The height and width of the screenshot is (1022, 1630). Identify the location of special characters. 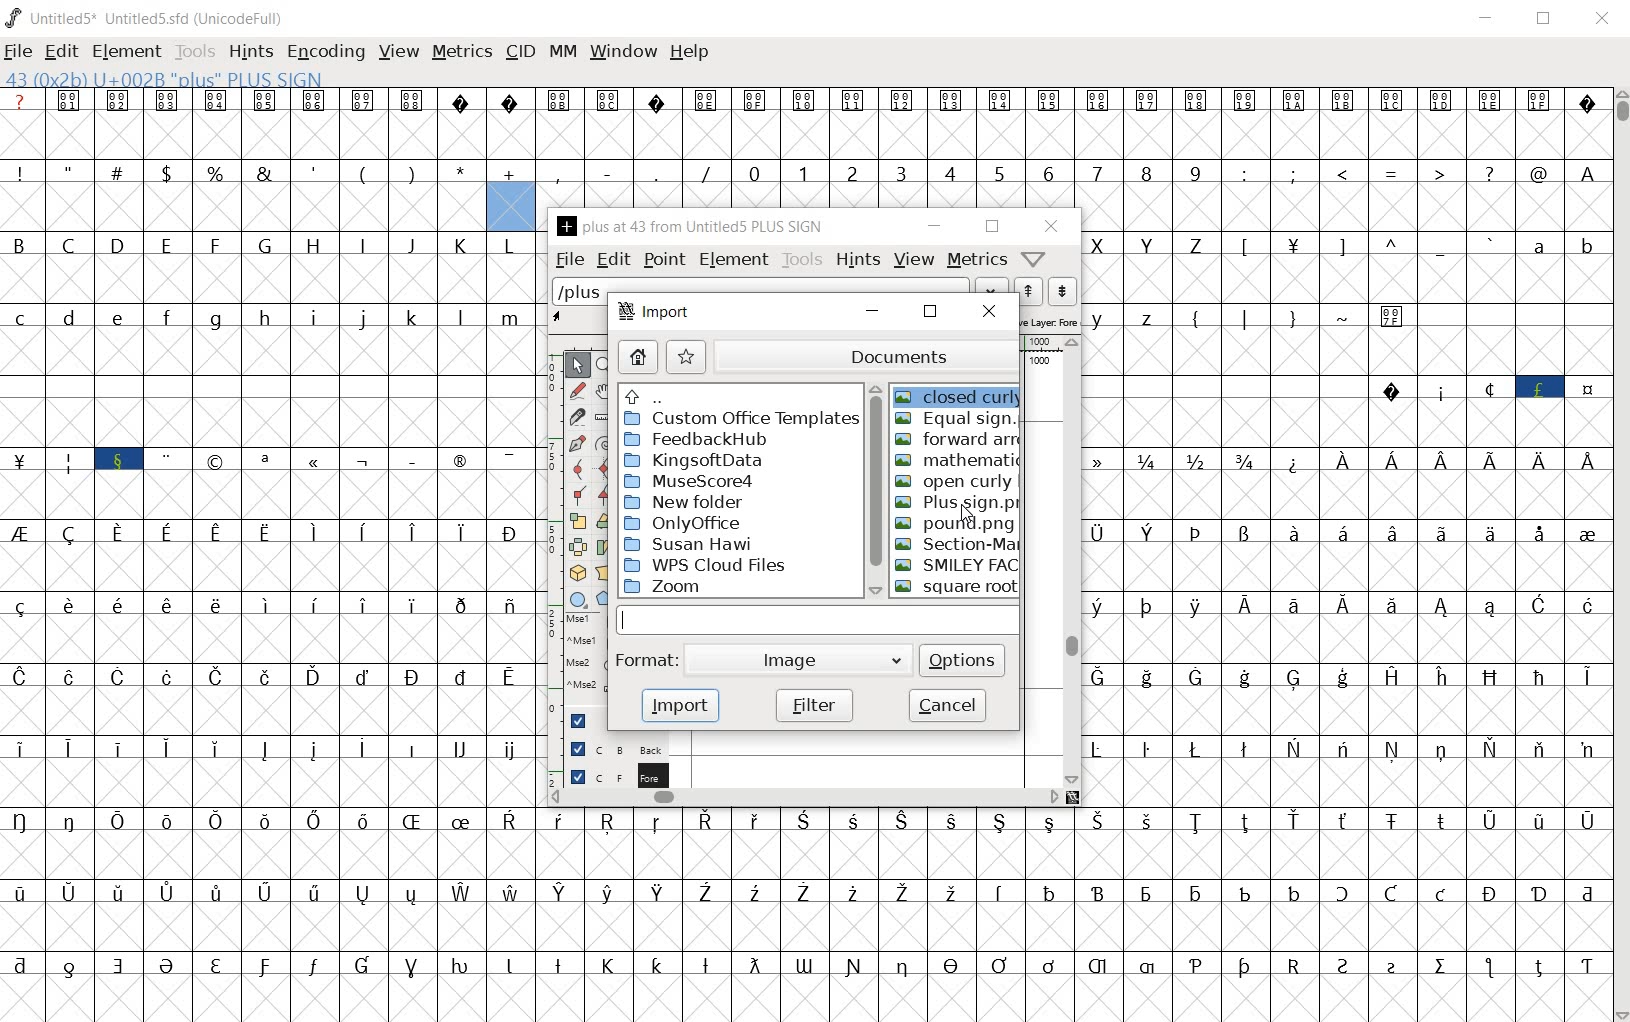
(96, 486).